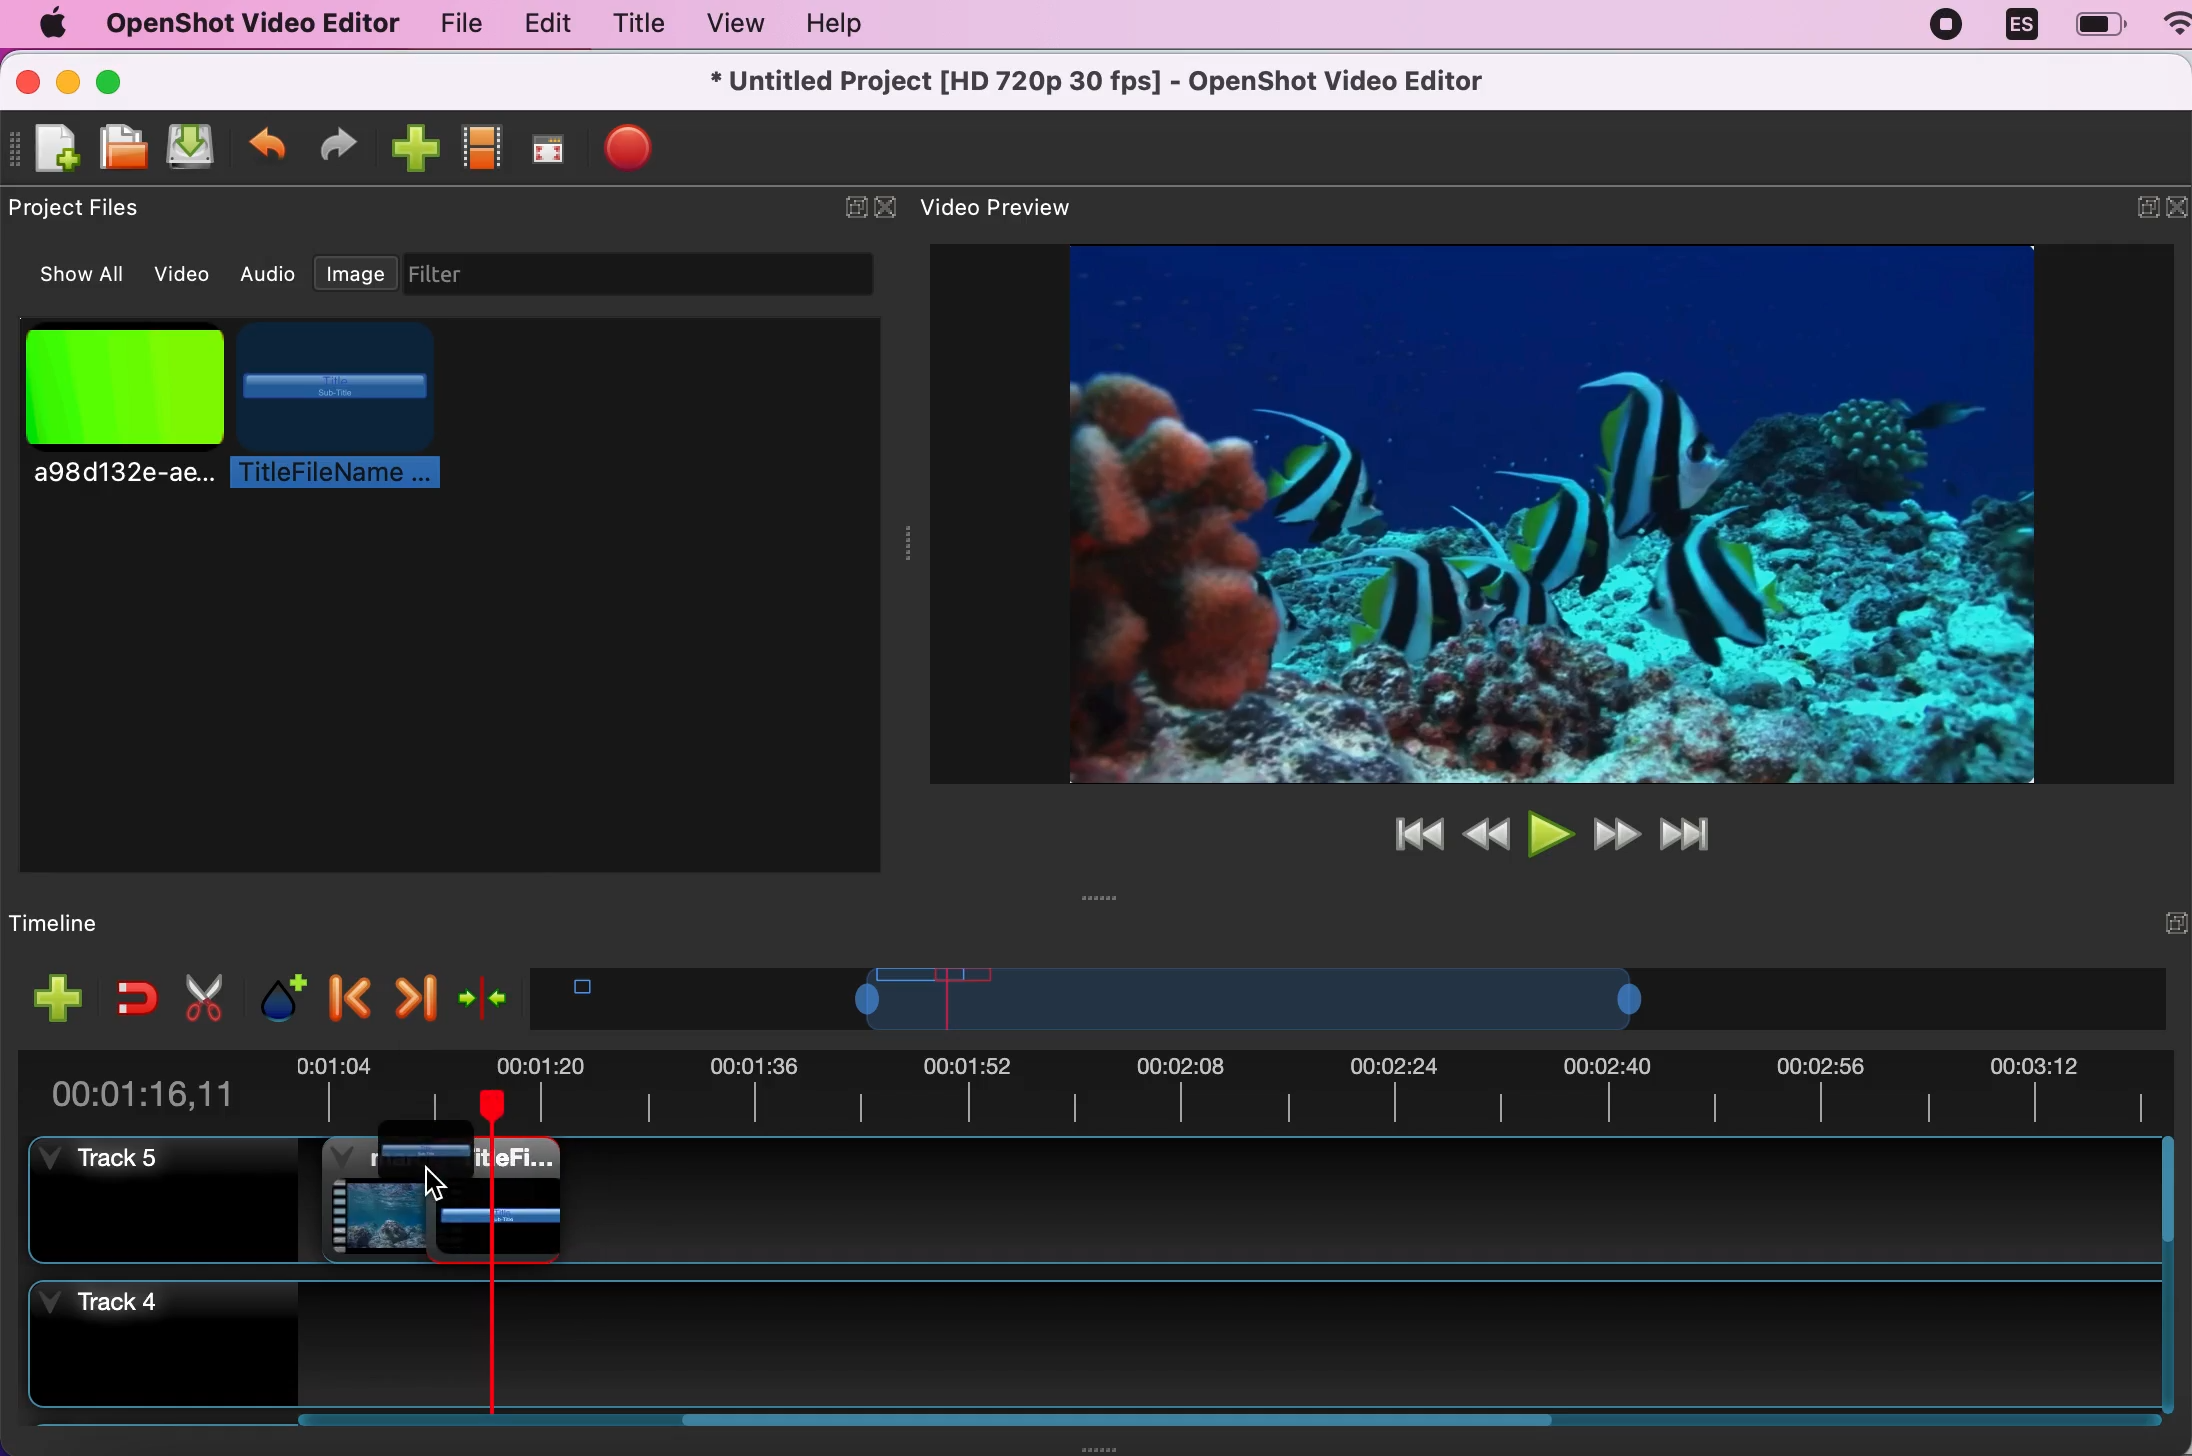 The image size is (2192, 1456). Describe the element at coordinates (434, 1187) in the screenshot. I see `Cursor` at that location.